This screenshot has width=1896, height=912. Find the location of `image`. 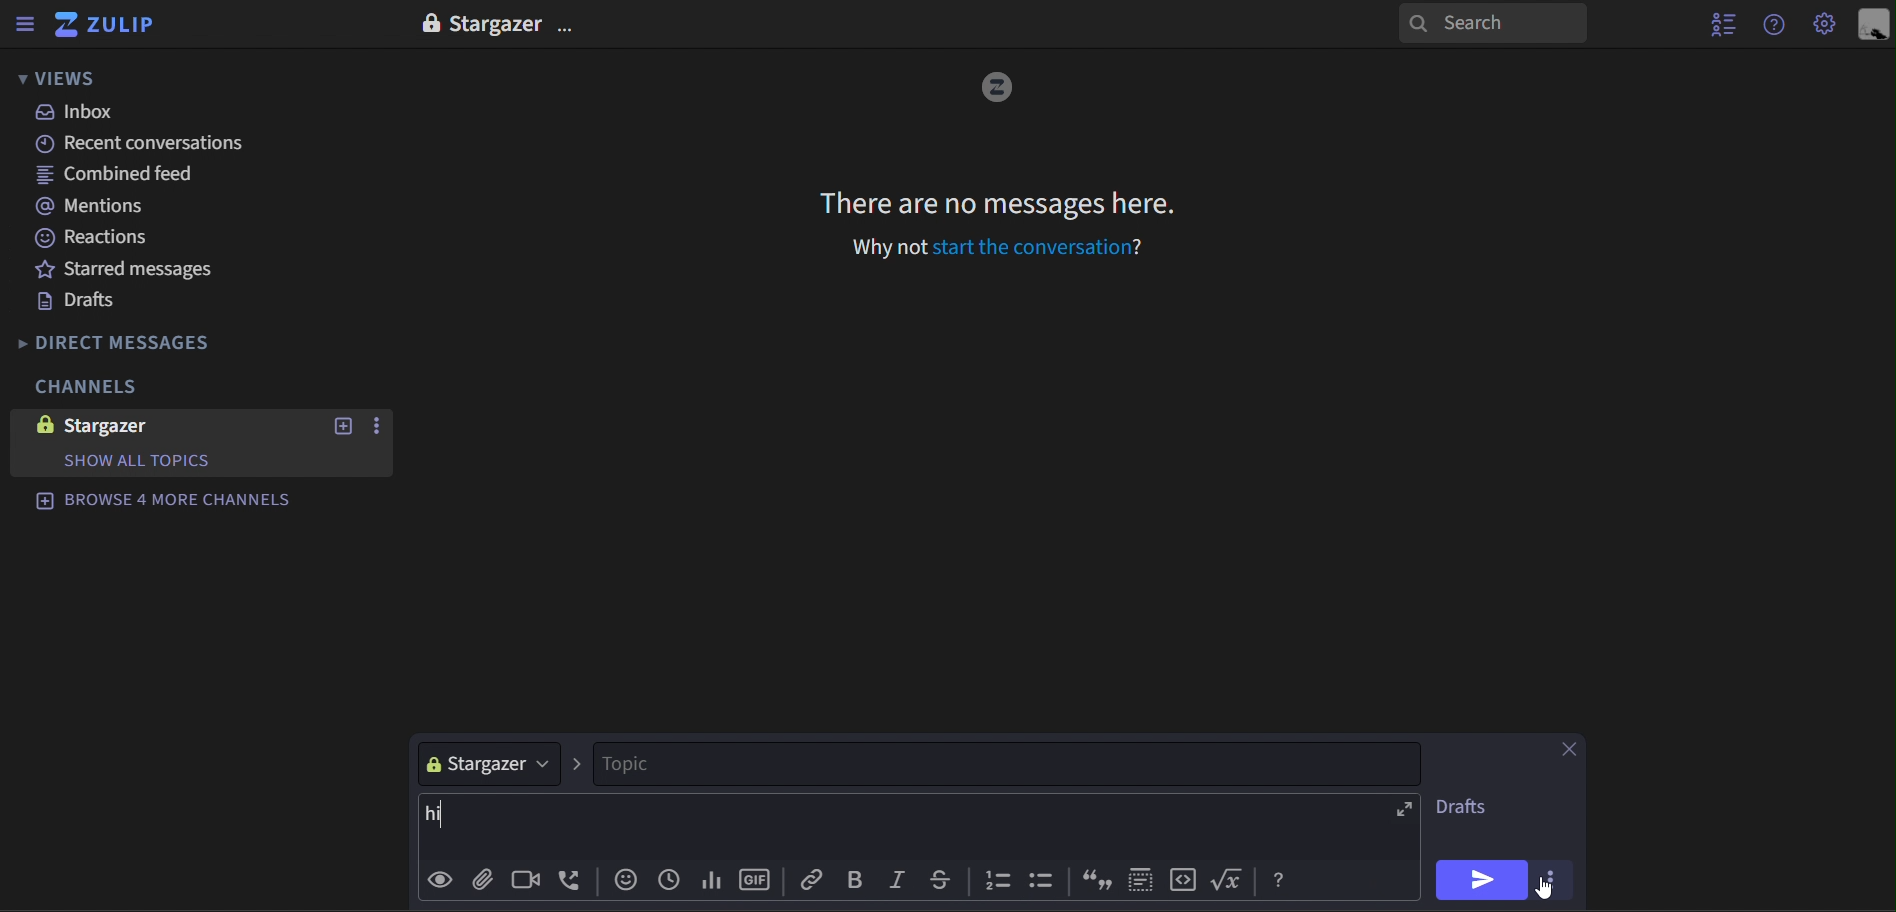

image is located at coordinates (997, 88).